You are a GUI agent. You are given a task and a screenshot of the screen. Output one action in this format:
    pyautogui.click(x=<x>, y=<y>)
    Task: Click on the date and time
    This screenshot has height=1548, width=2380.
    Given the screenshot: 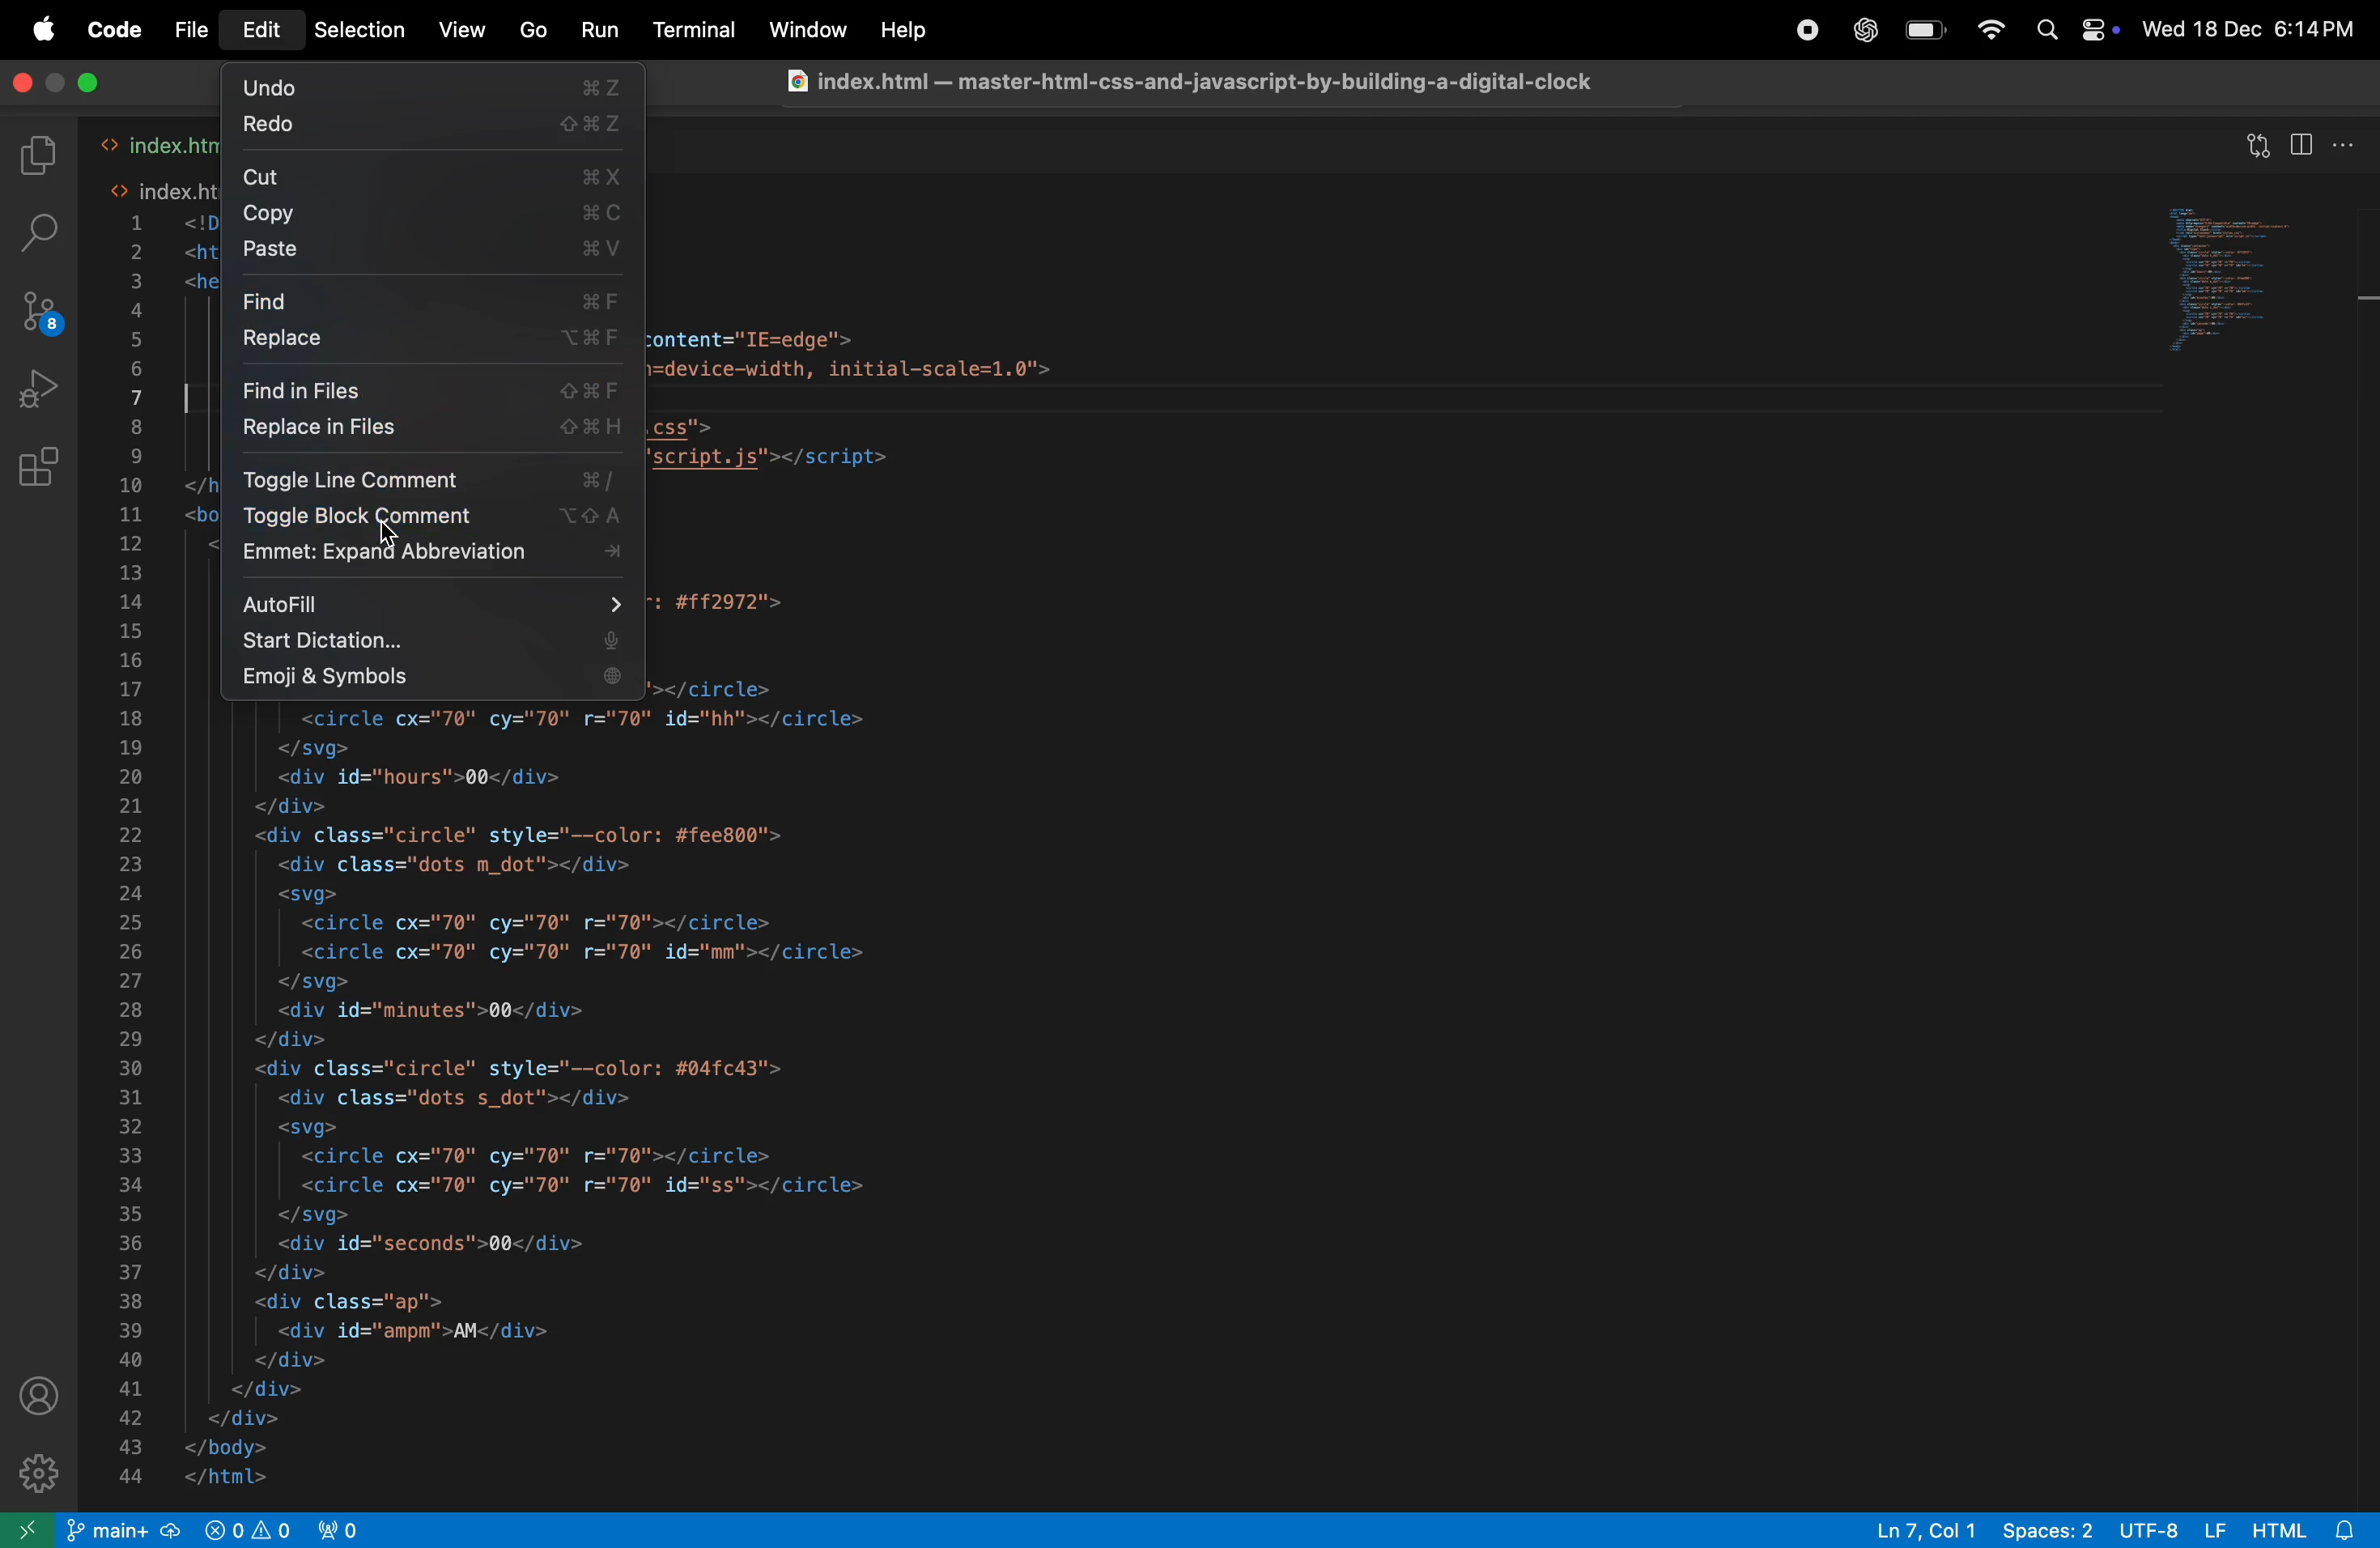 What is the action you would take?
    pyautogui.click(x=2254, y=28)
    